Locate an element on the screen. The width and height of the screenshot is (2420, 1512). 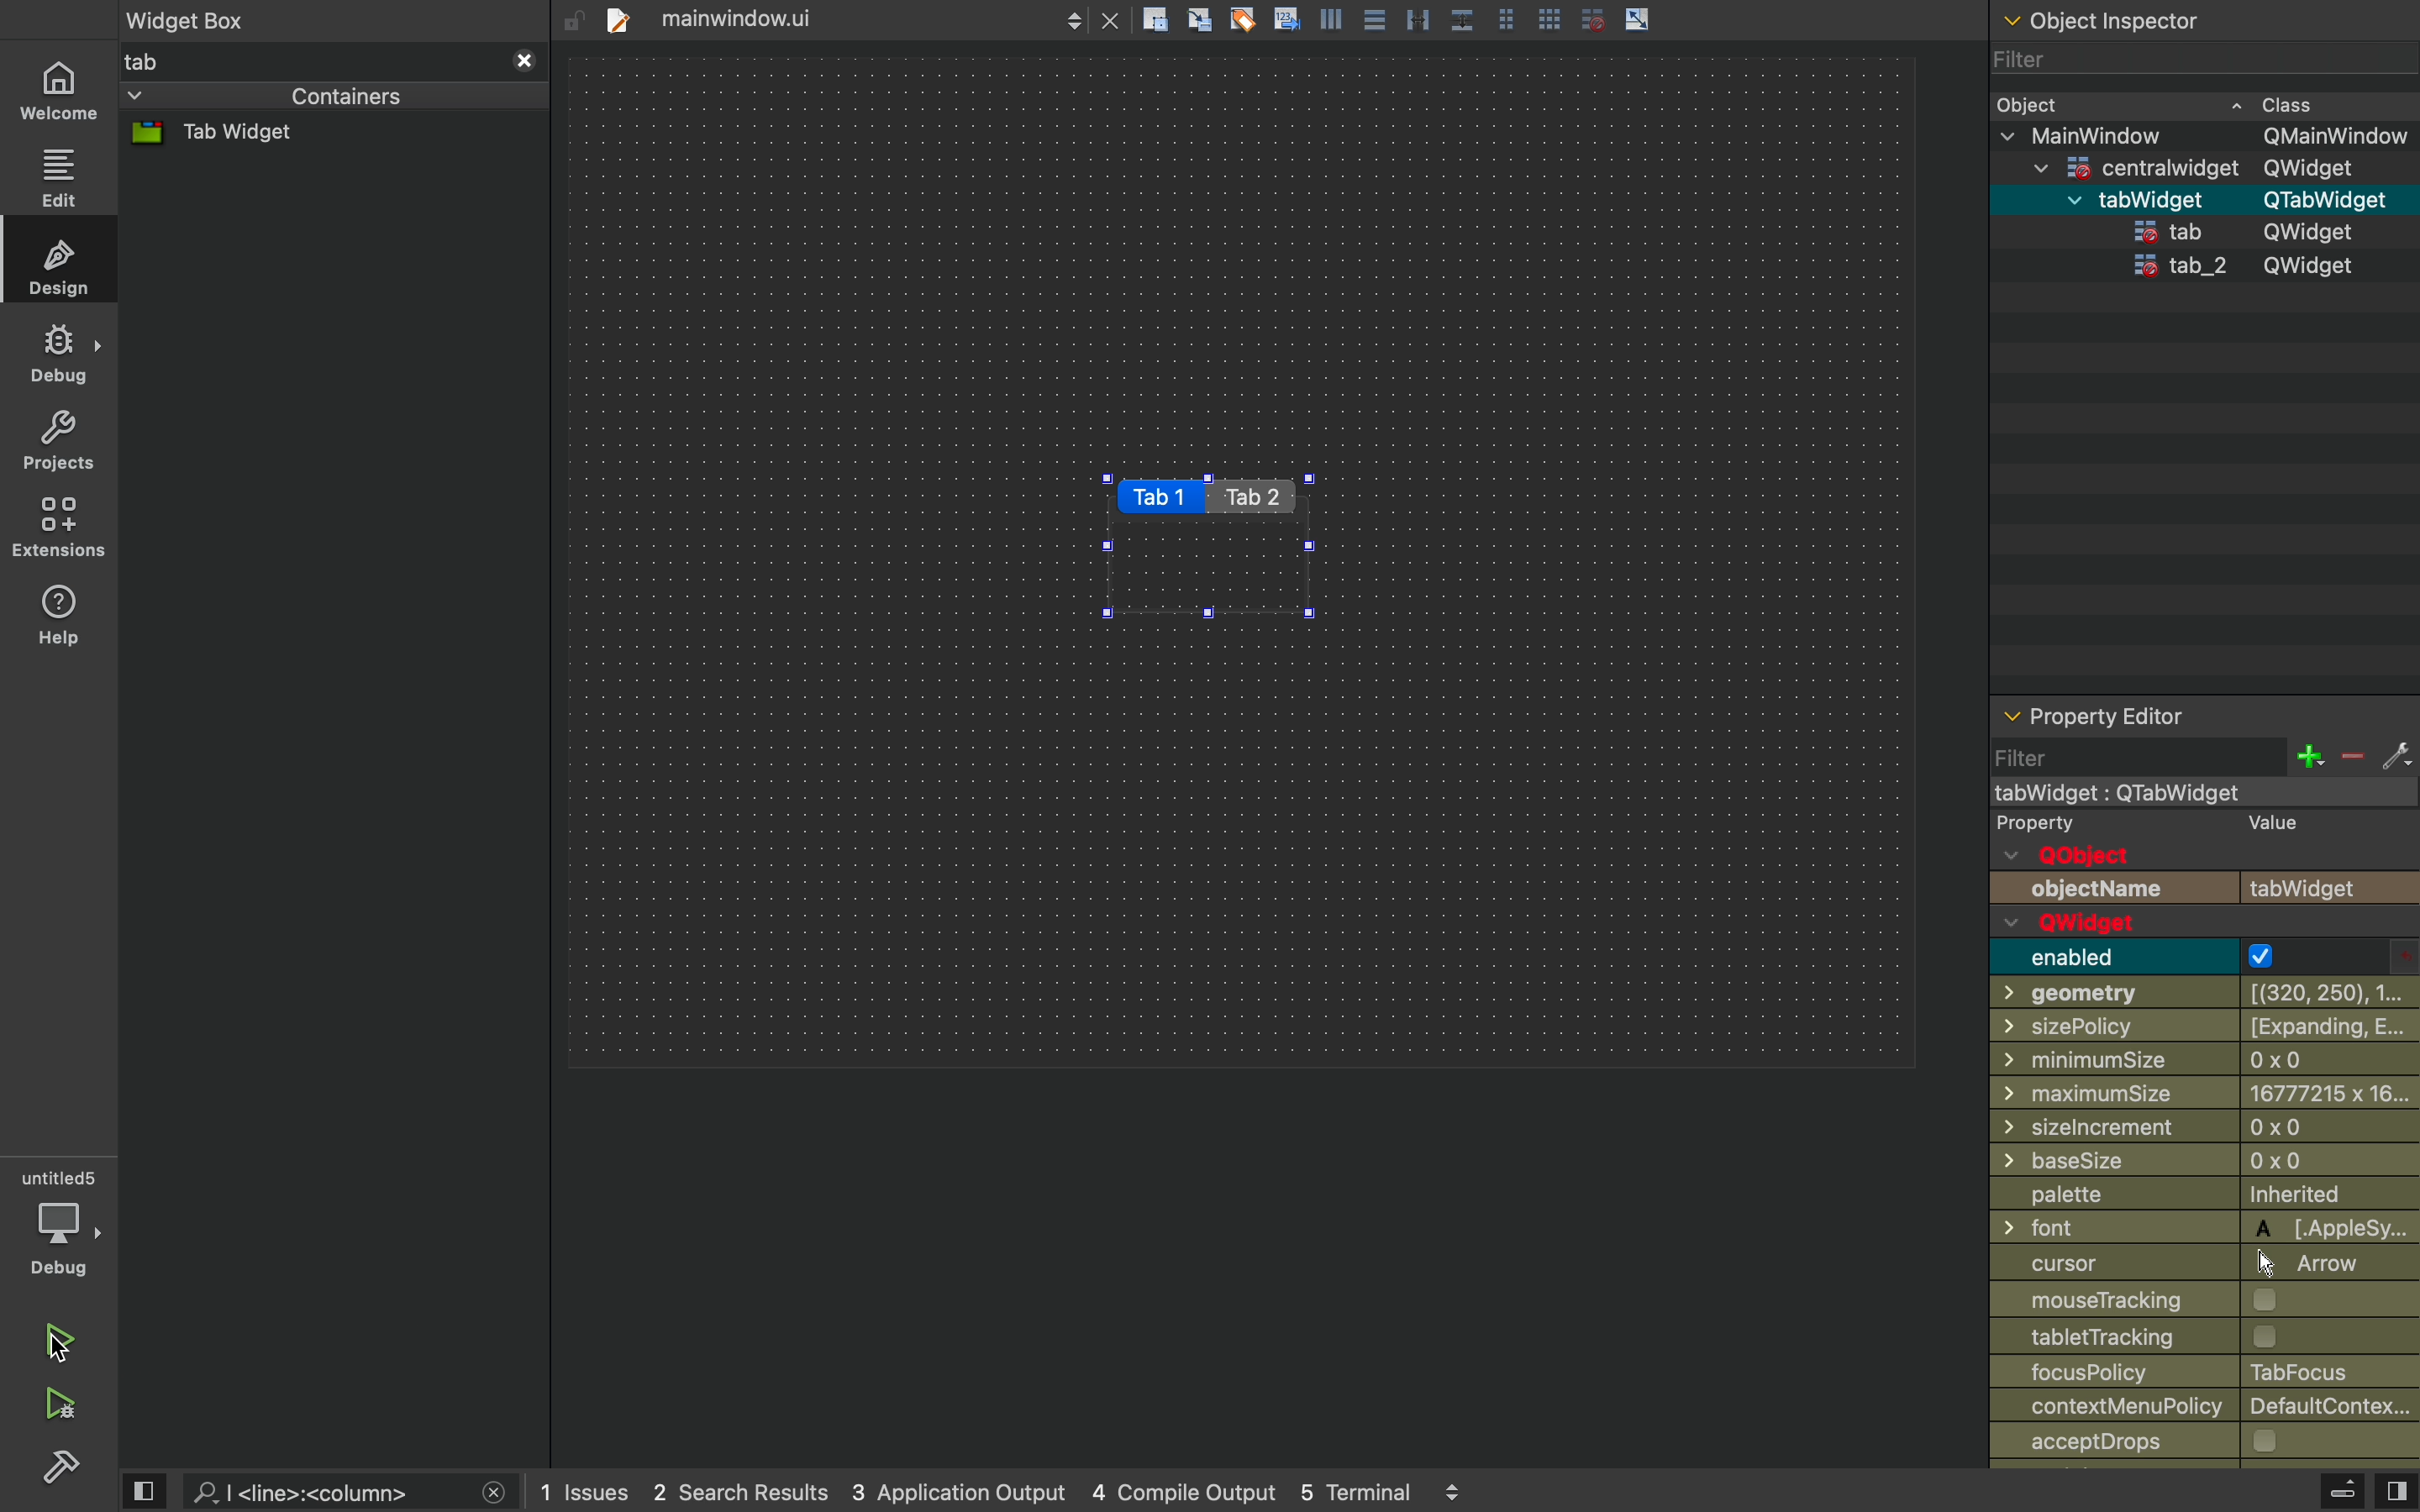
distribute vertically is located at coordinates (1465, 19).